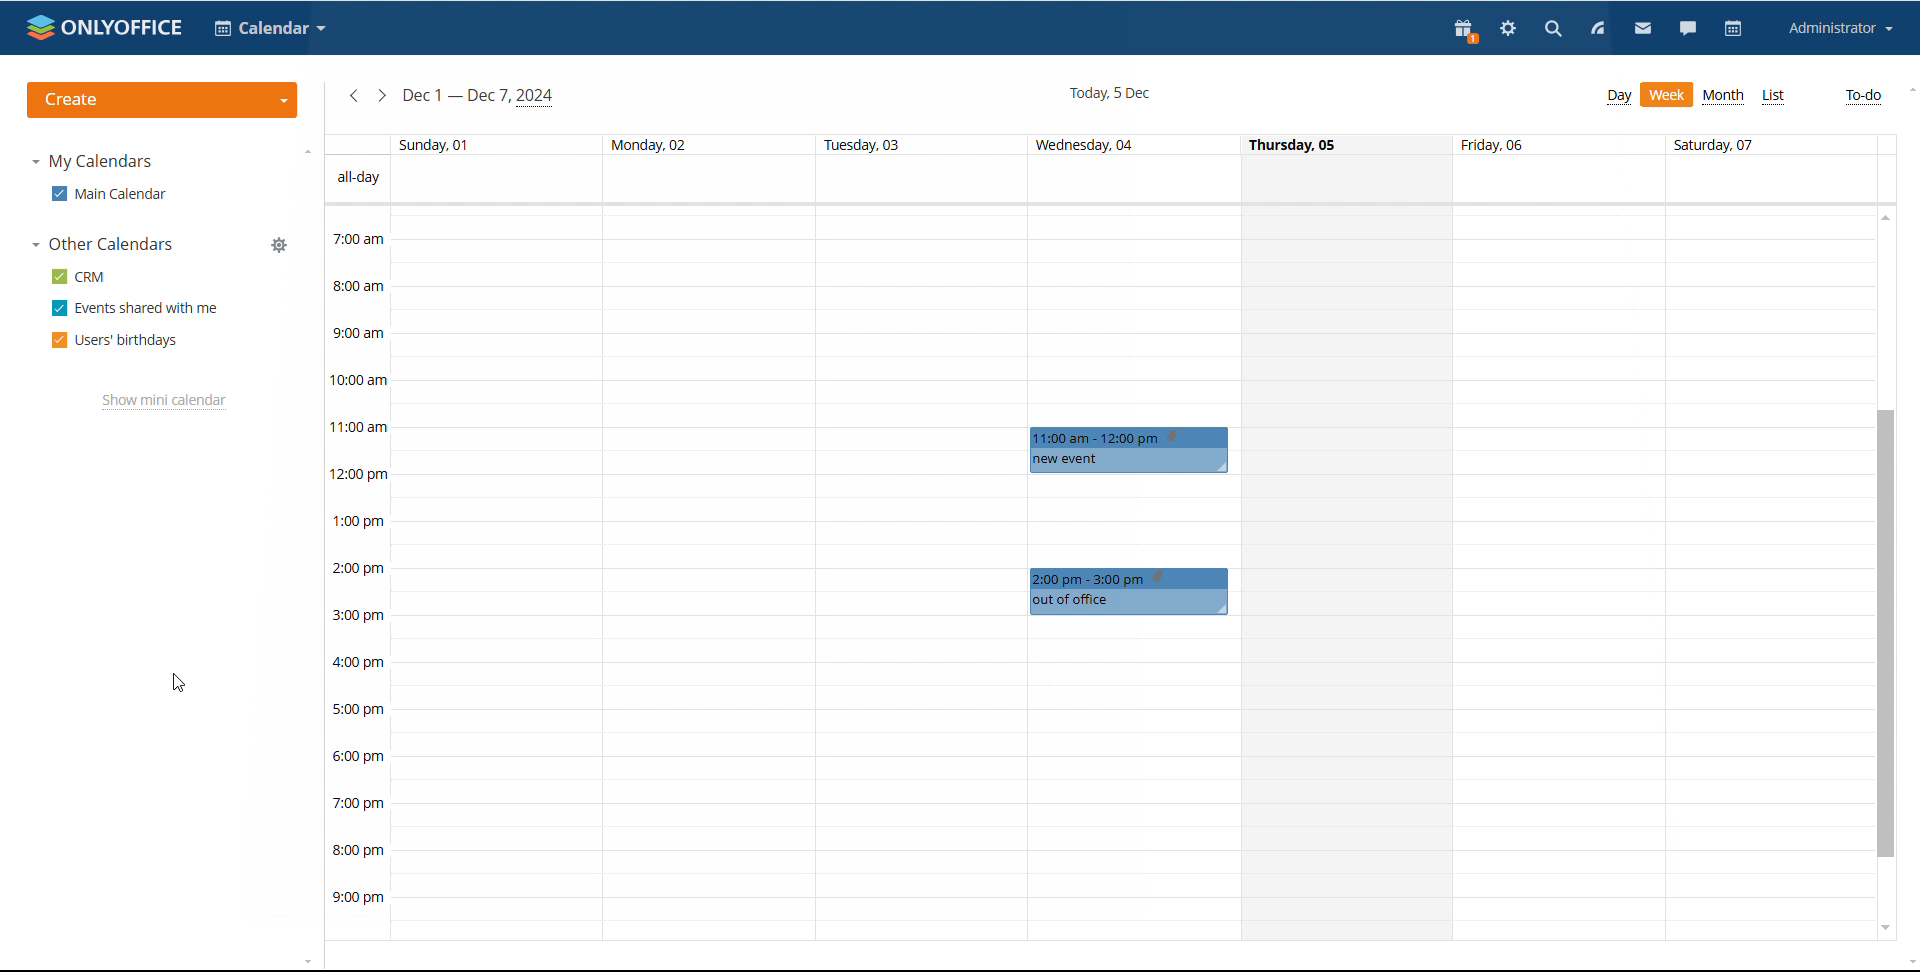 This screenshot has height=972, width=1920. I want to click on account, so click(1842, 29).